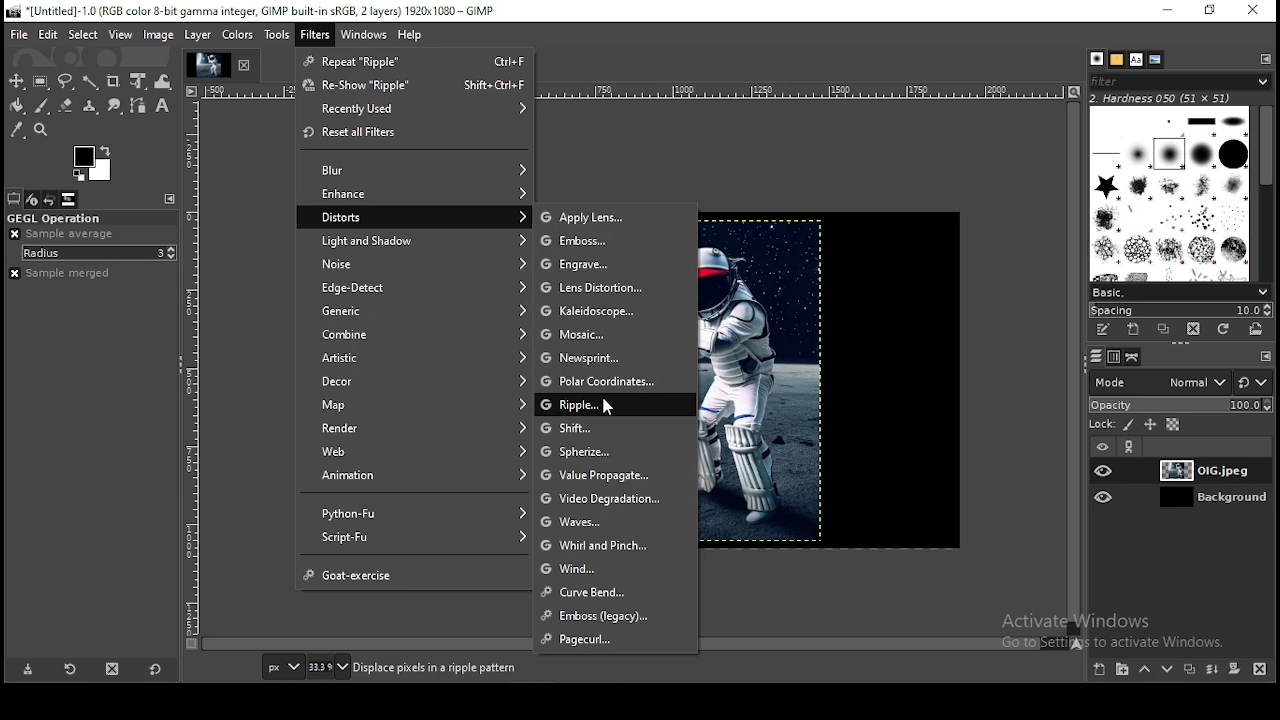 Image resolution: width=1280 pixels, height=720 pixels. What do you see at coordinates (48, 34) in the screenshot?
I see `edit` at bounding box center [48, 34].